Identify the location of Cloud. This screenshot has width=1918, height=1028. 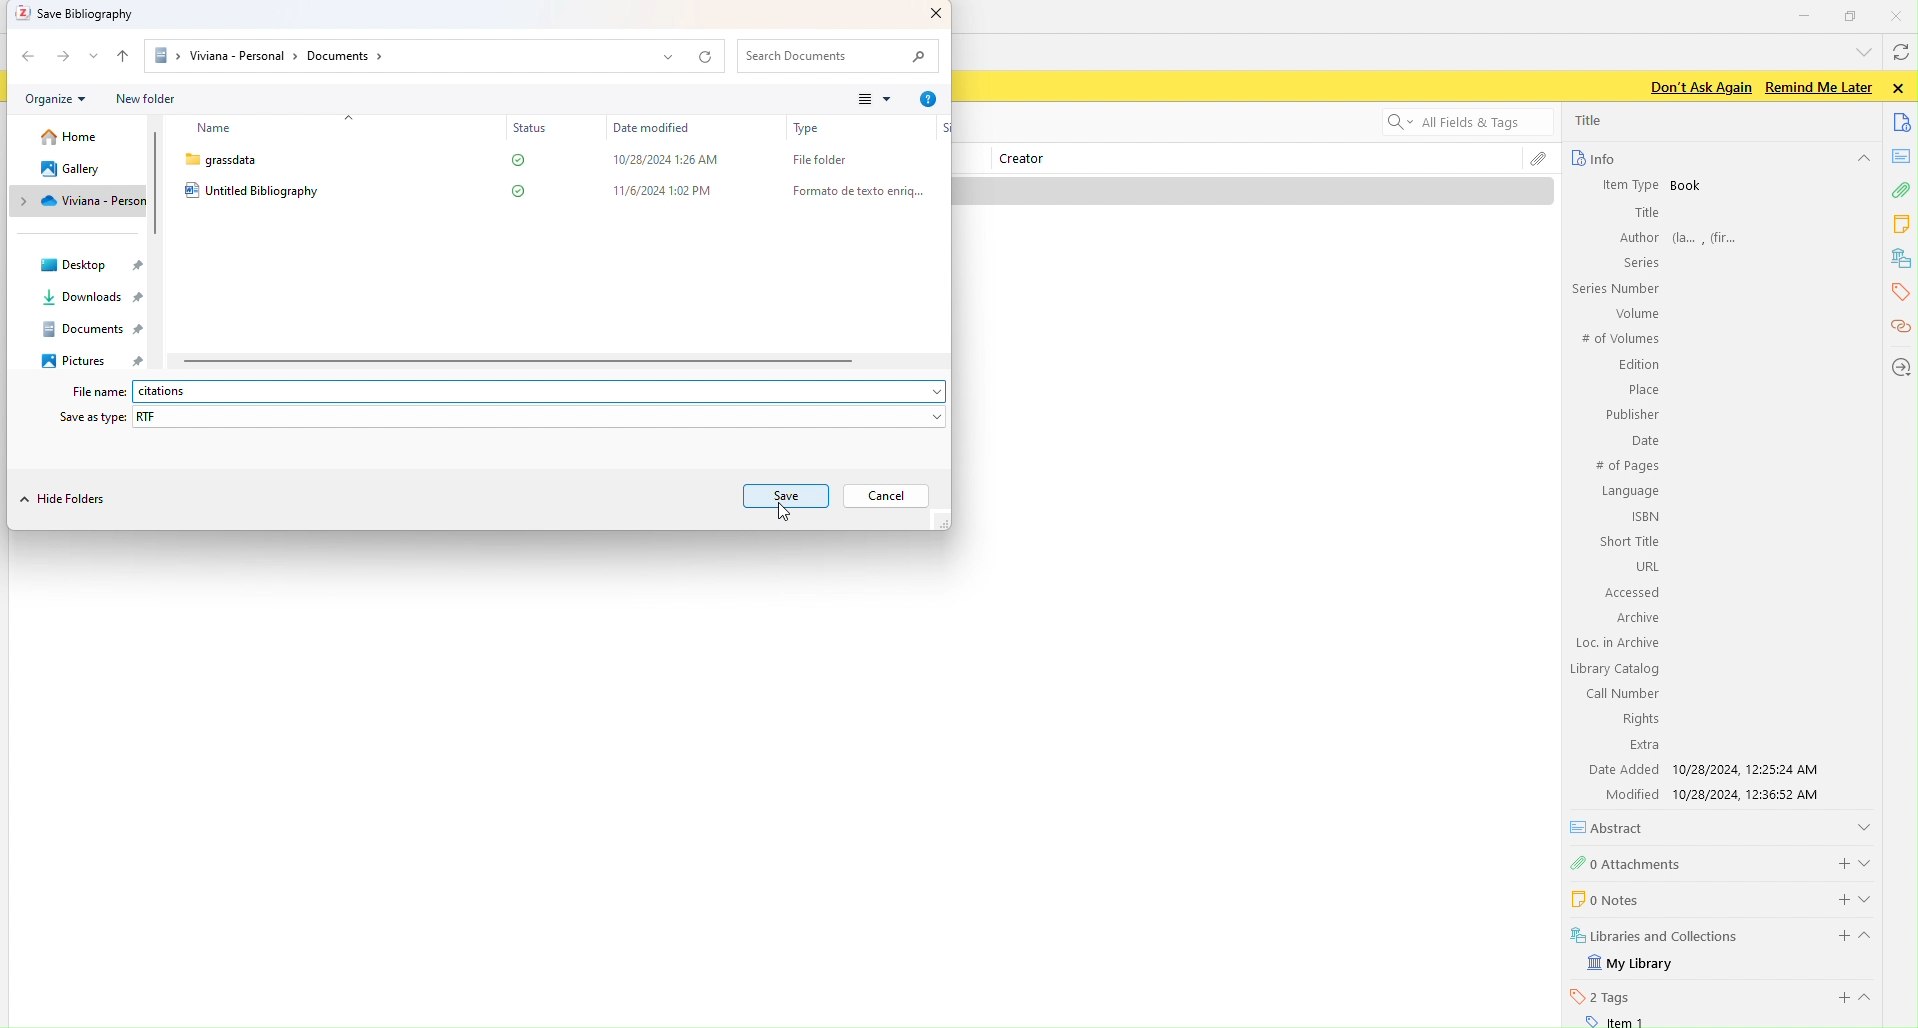
(74, 202).